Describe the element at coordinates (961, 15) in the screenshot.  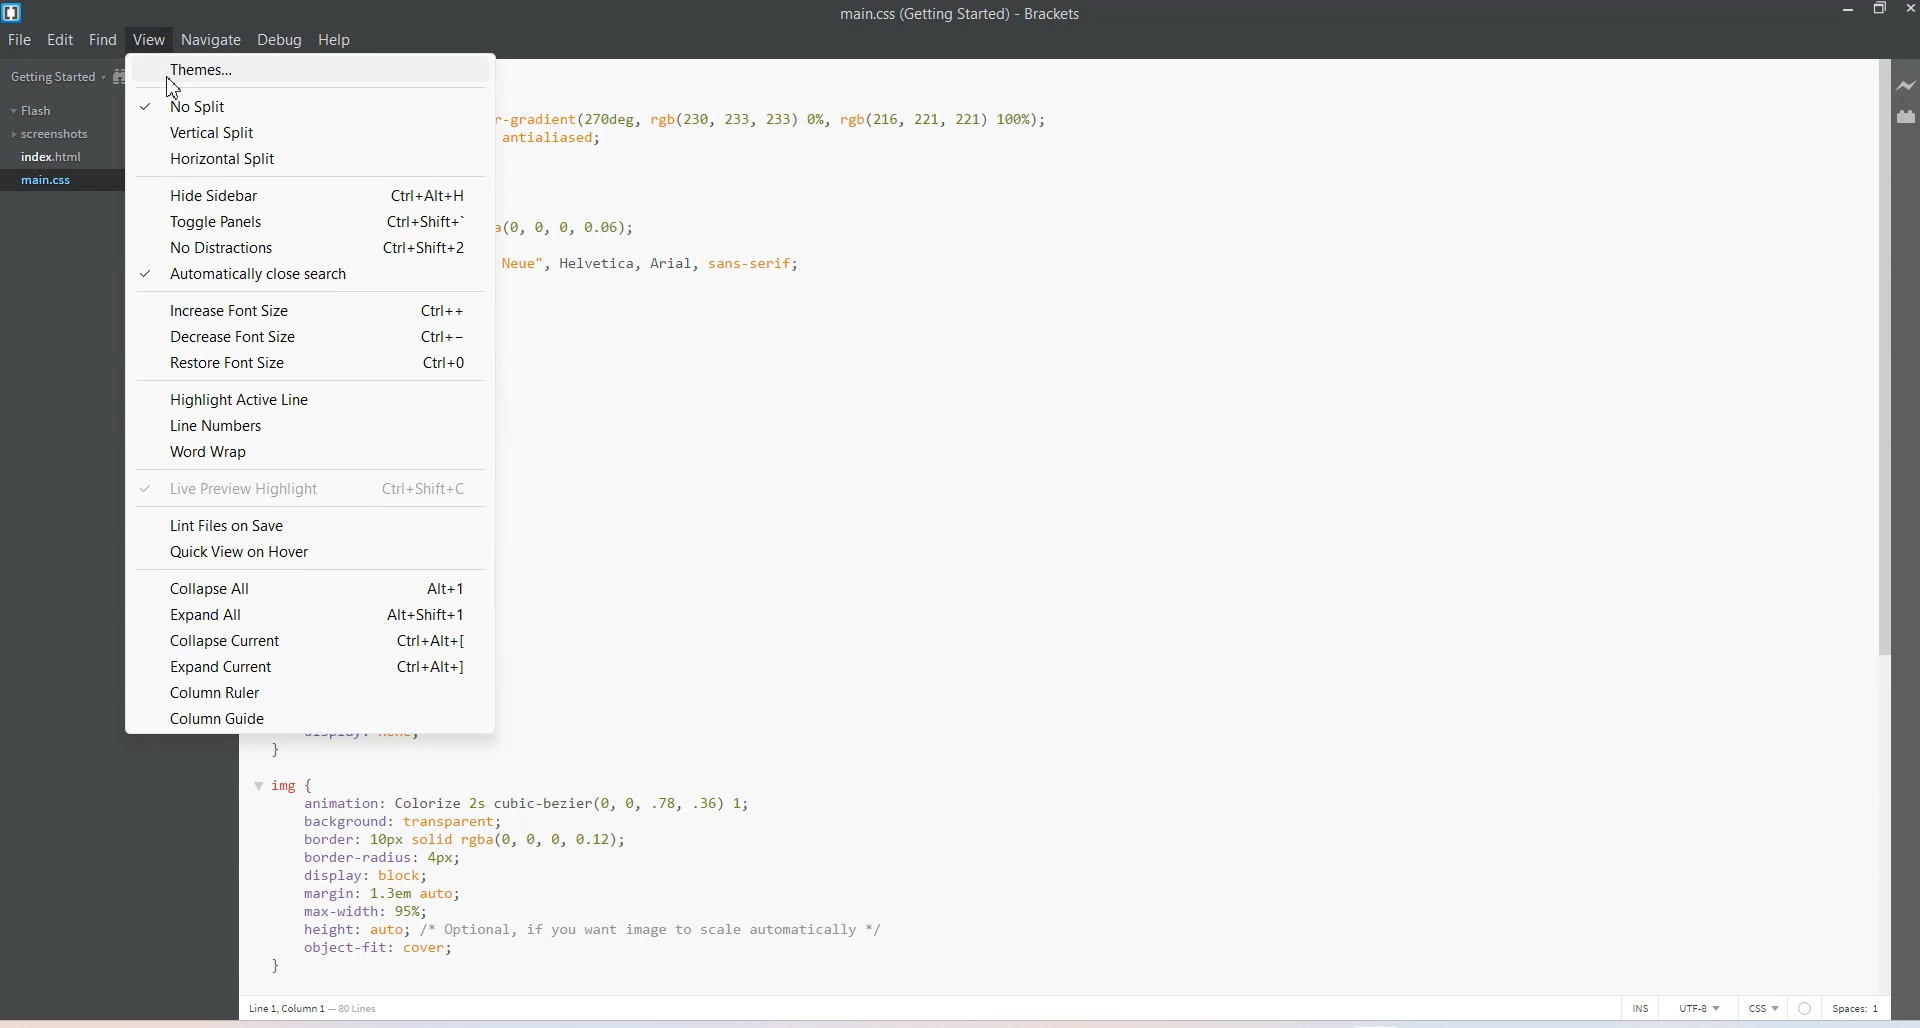
I see `File name` at that location.